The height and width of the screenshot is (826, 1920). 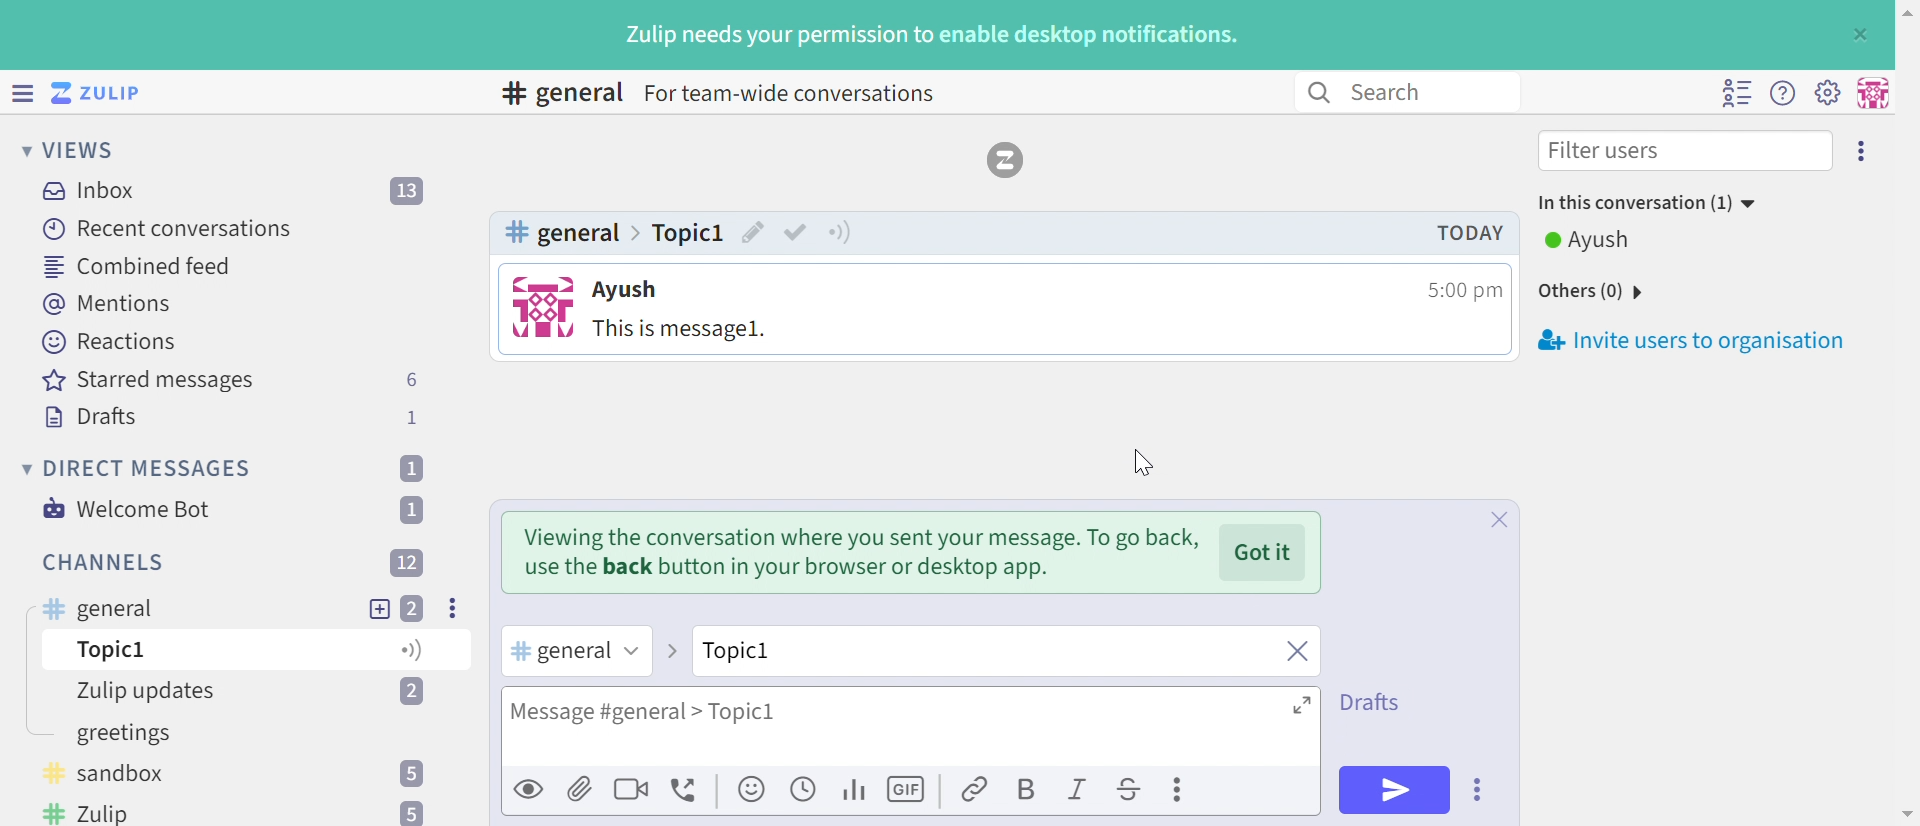 I want to click on Send options, so click(x=1479, y=790).